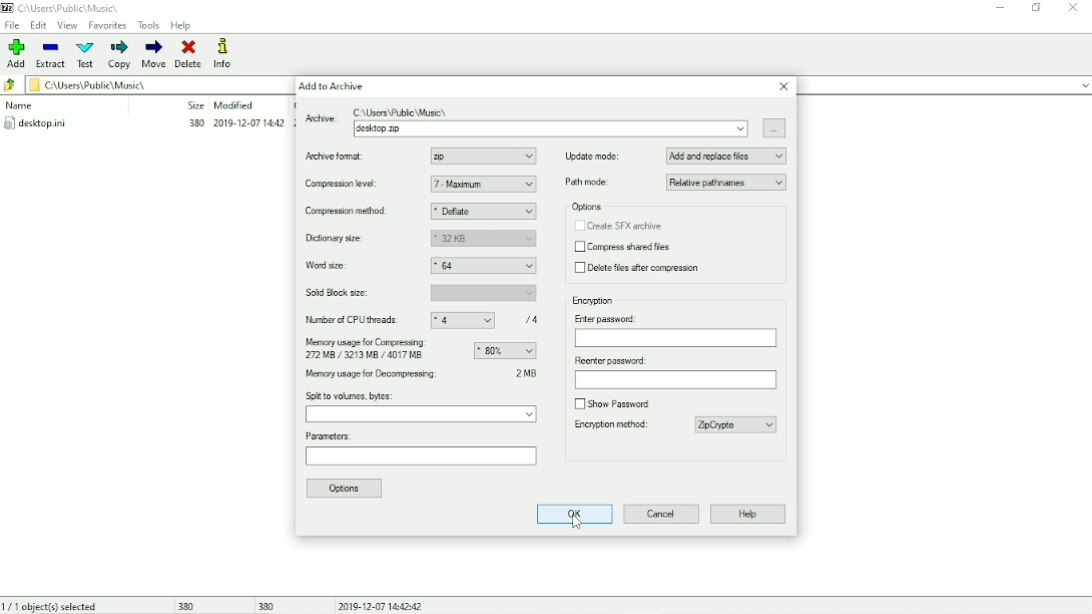 This screenshot has height=614, width=1092. What do you see at coordinates (402, 376) in the screenshot?
I see `Memory usage for Decompressing` at bounding box center [402, 376].